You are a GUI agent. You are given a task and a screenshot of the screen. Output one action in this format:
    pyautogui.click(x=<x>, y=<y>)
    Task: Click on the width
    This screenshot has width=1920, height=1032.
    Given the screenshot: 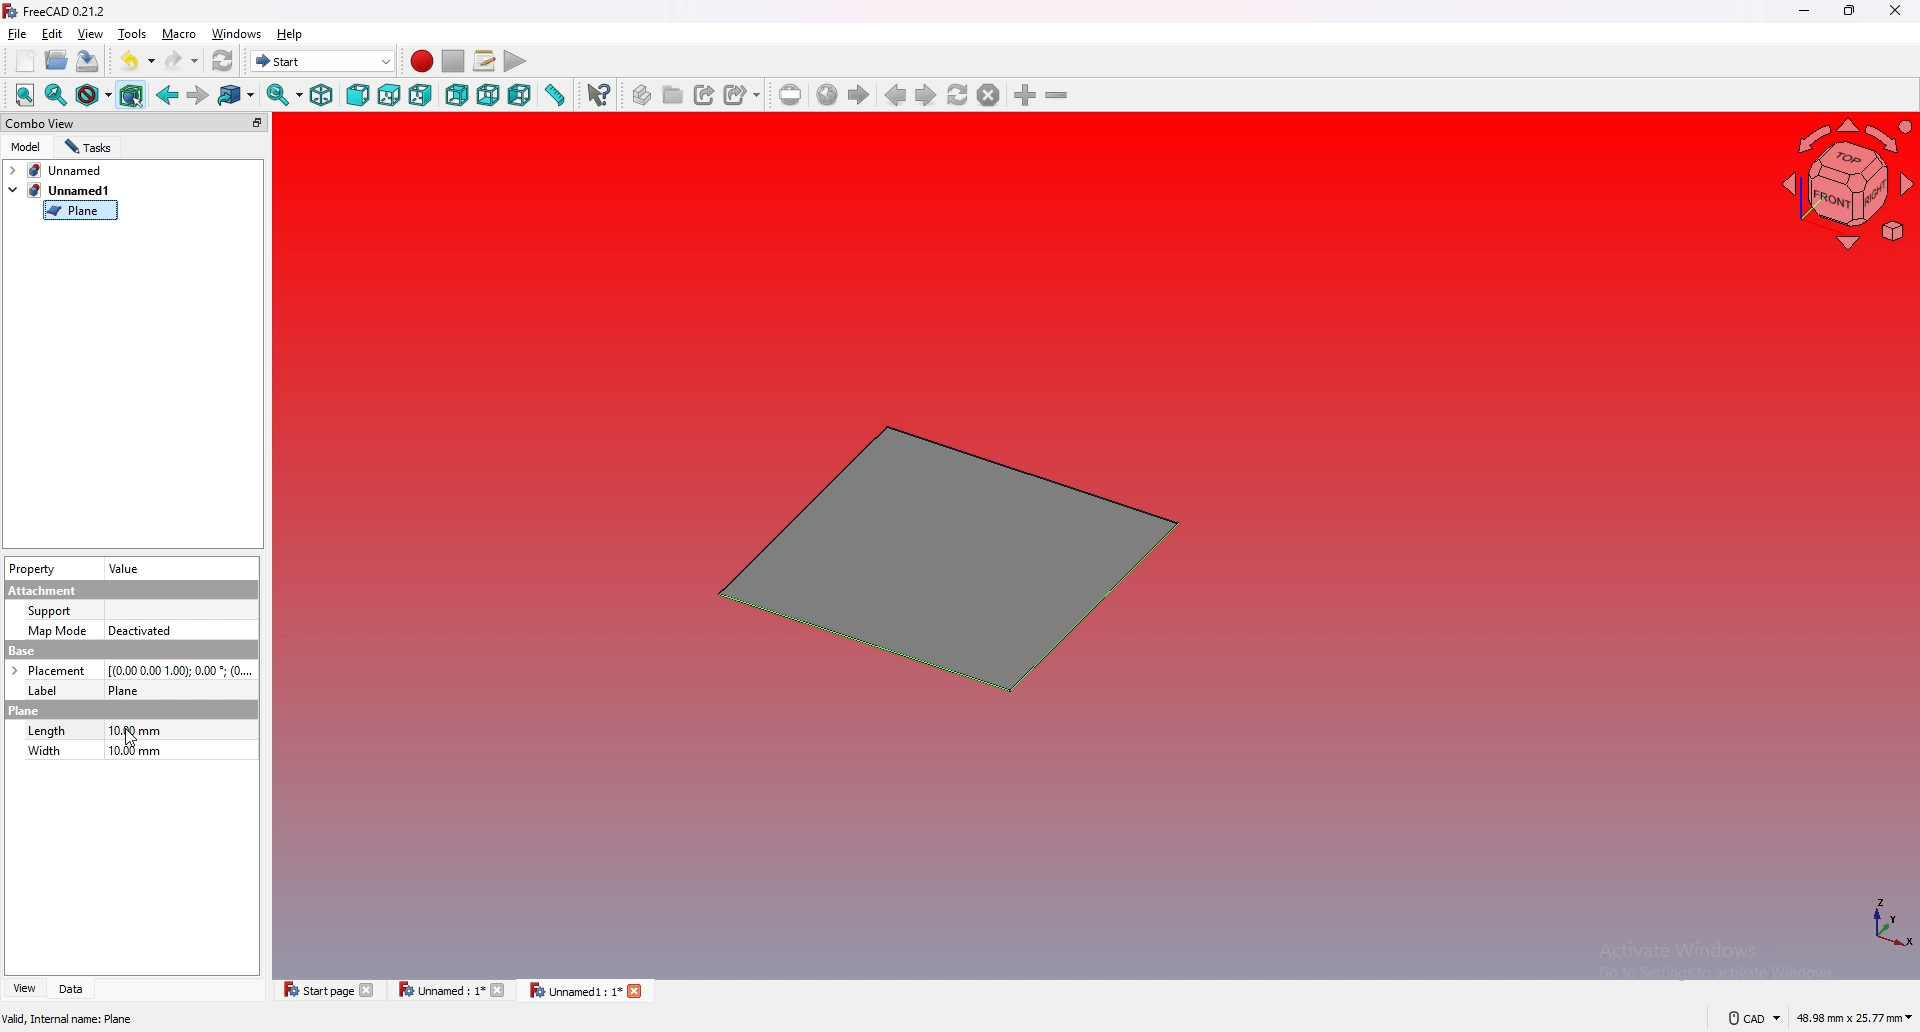 What is the action you would take?
    pyautogui.click(x=45, y=753)
    